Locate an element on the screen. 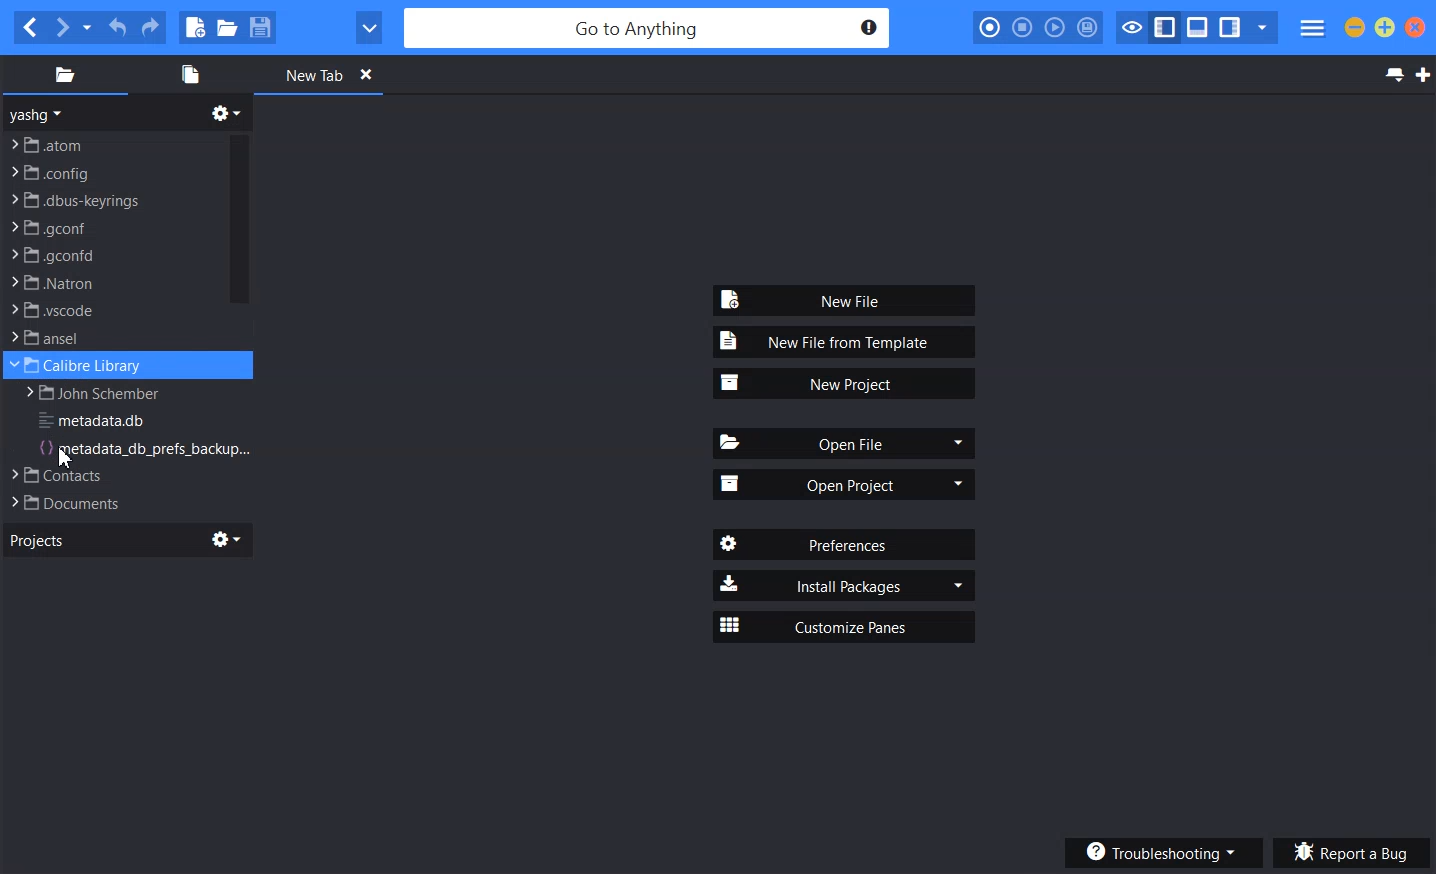 This screenshot has width=1436, height=874. Go back one location is located at coordinates (29, 28).